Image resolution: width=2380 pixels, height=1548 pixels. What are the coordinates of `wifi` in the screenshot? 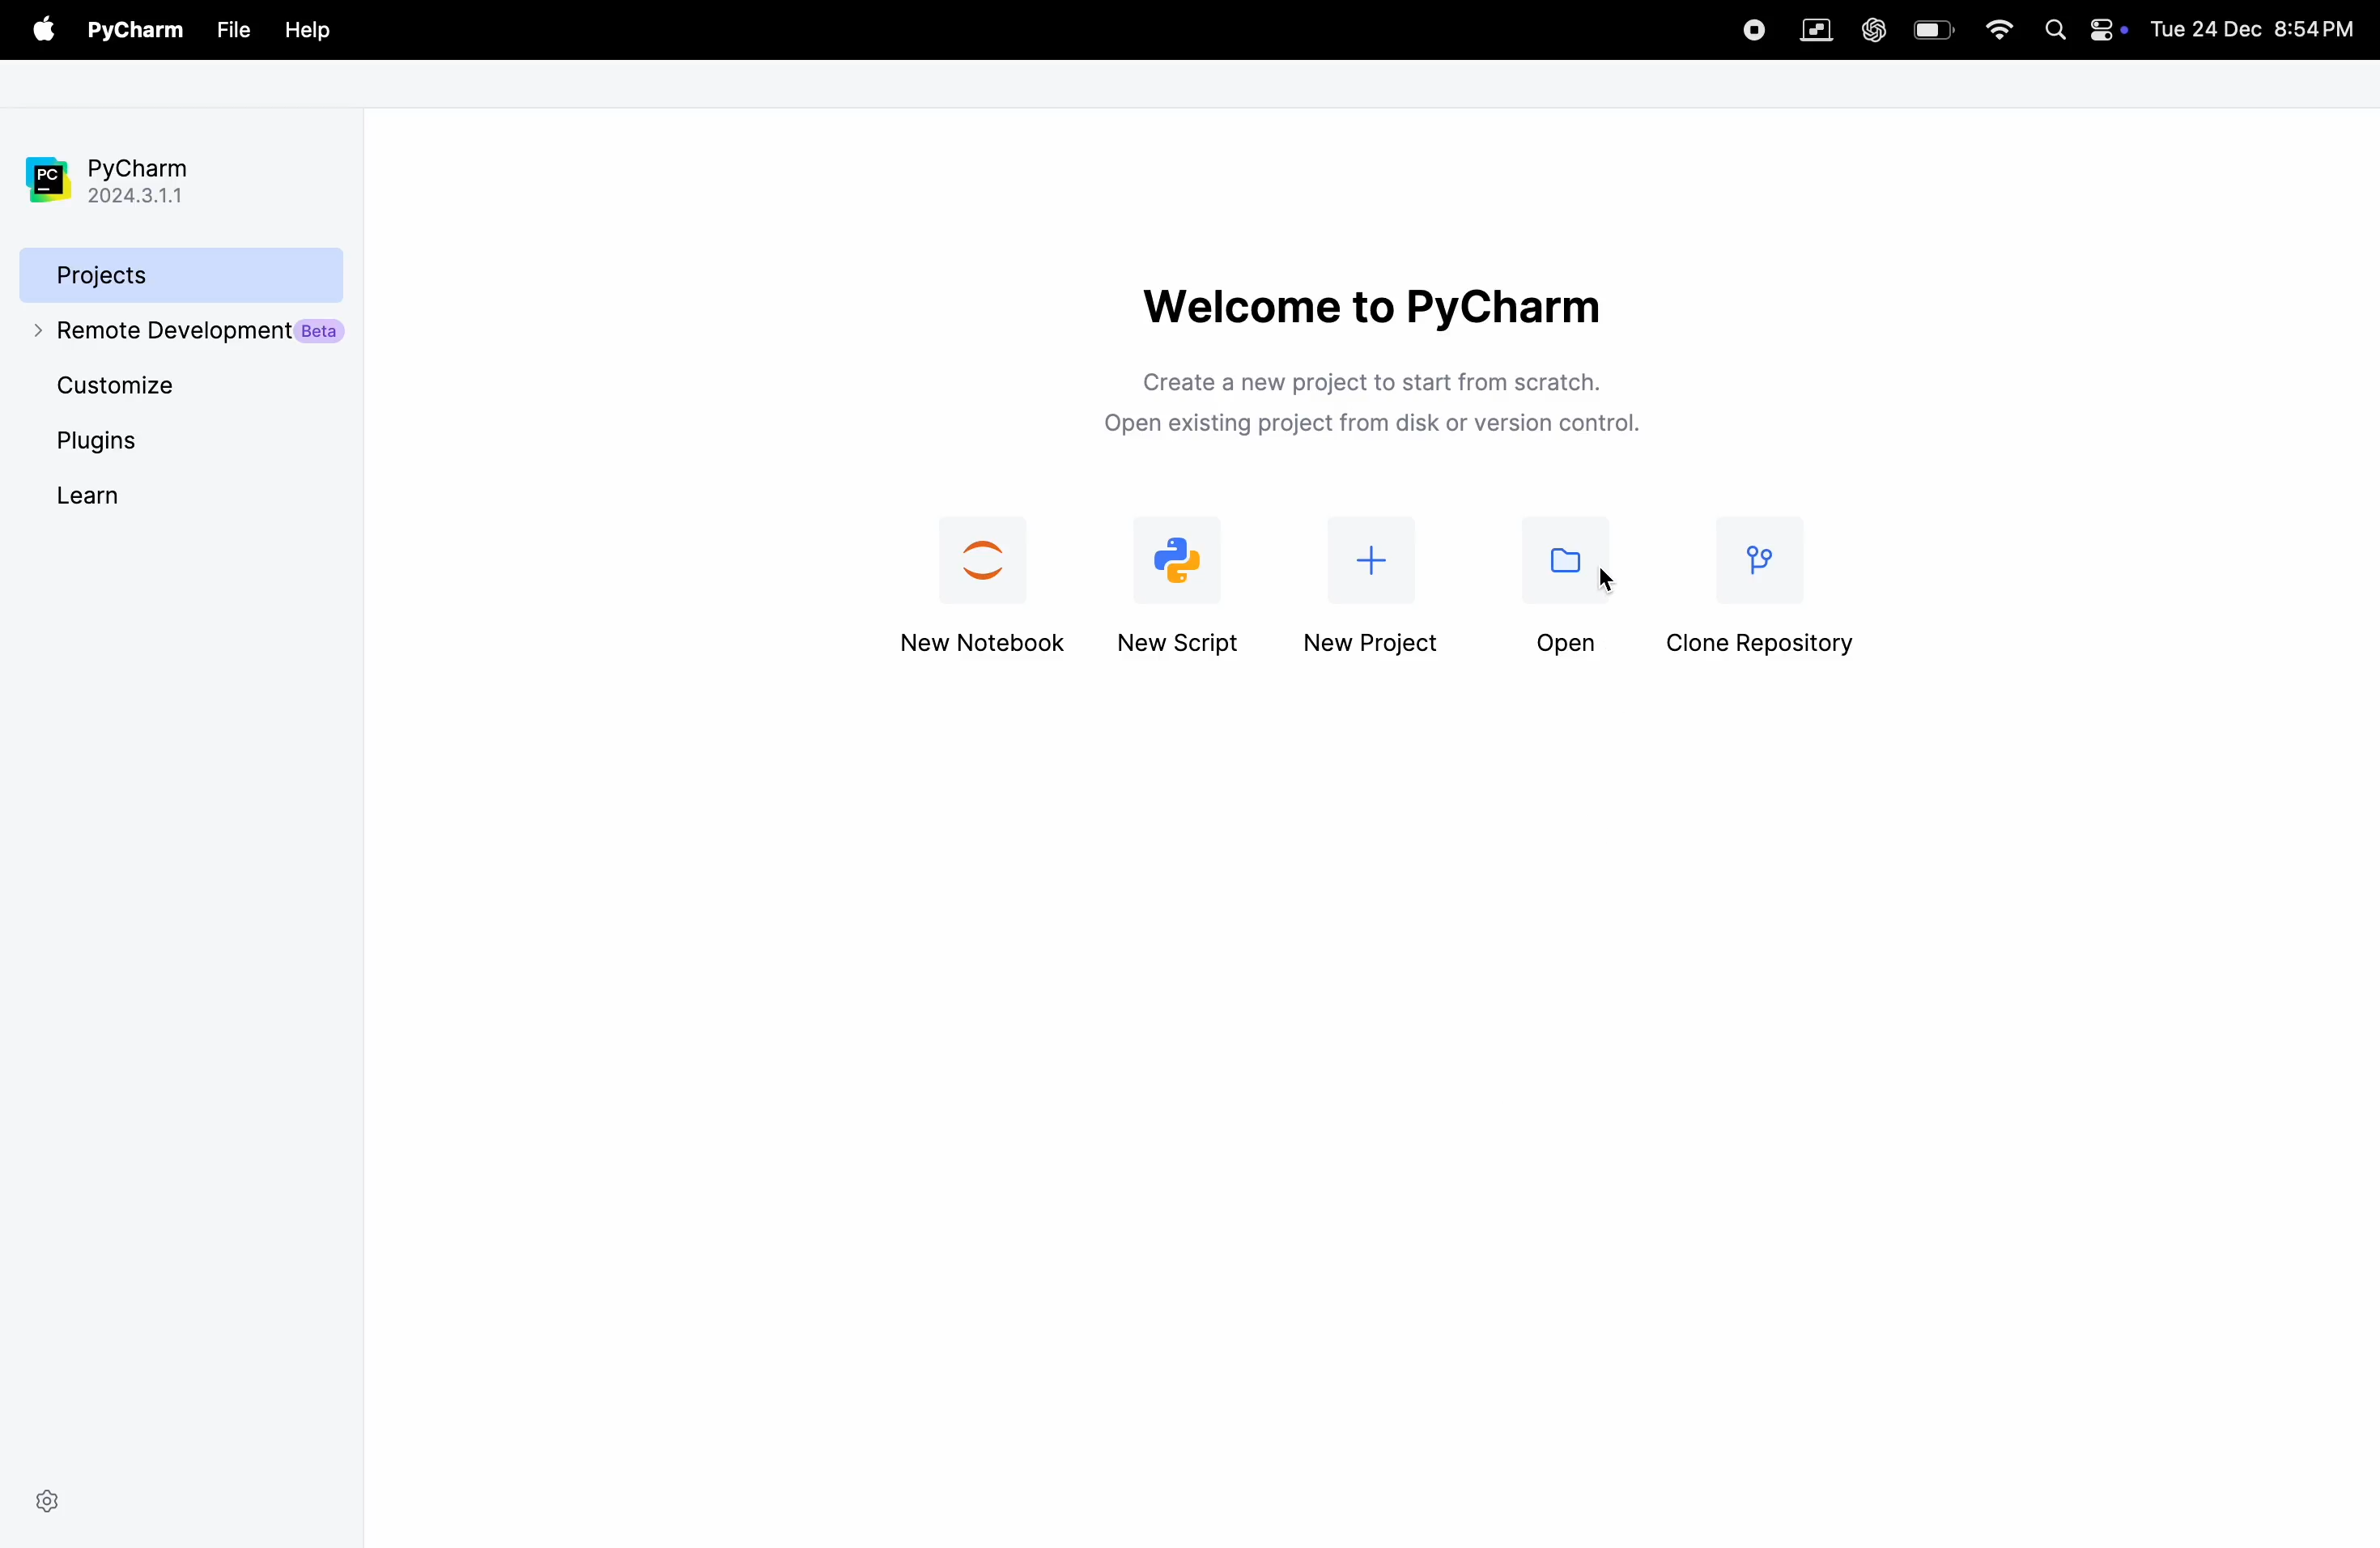 It's located at (1994, 31).